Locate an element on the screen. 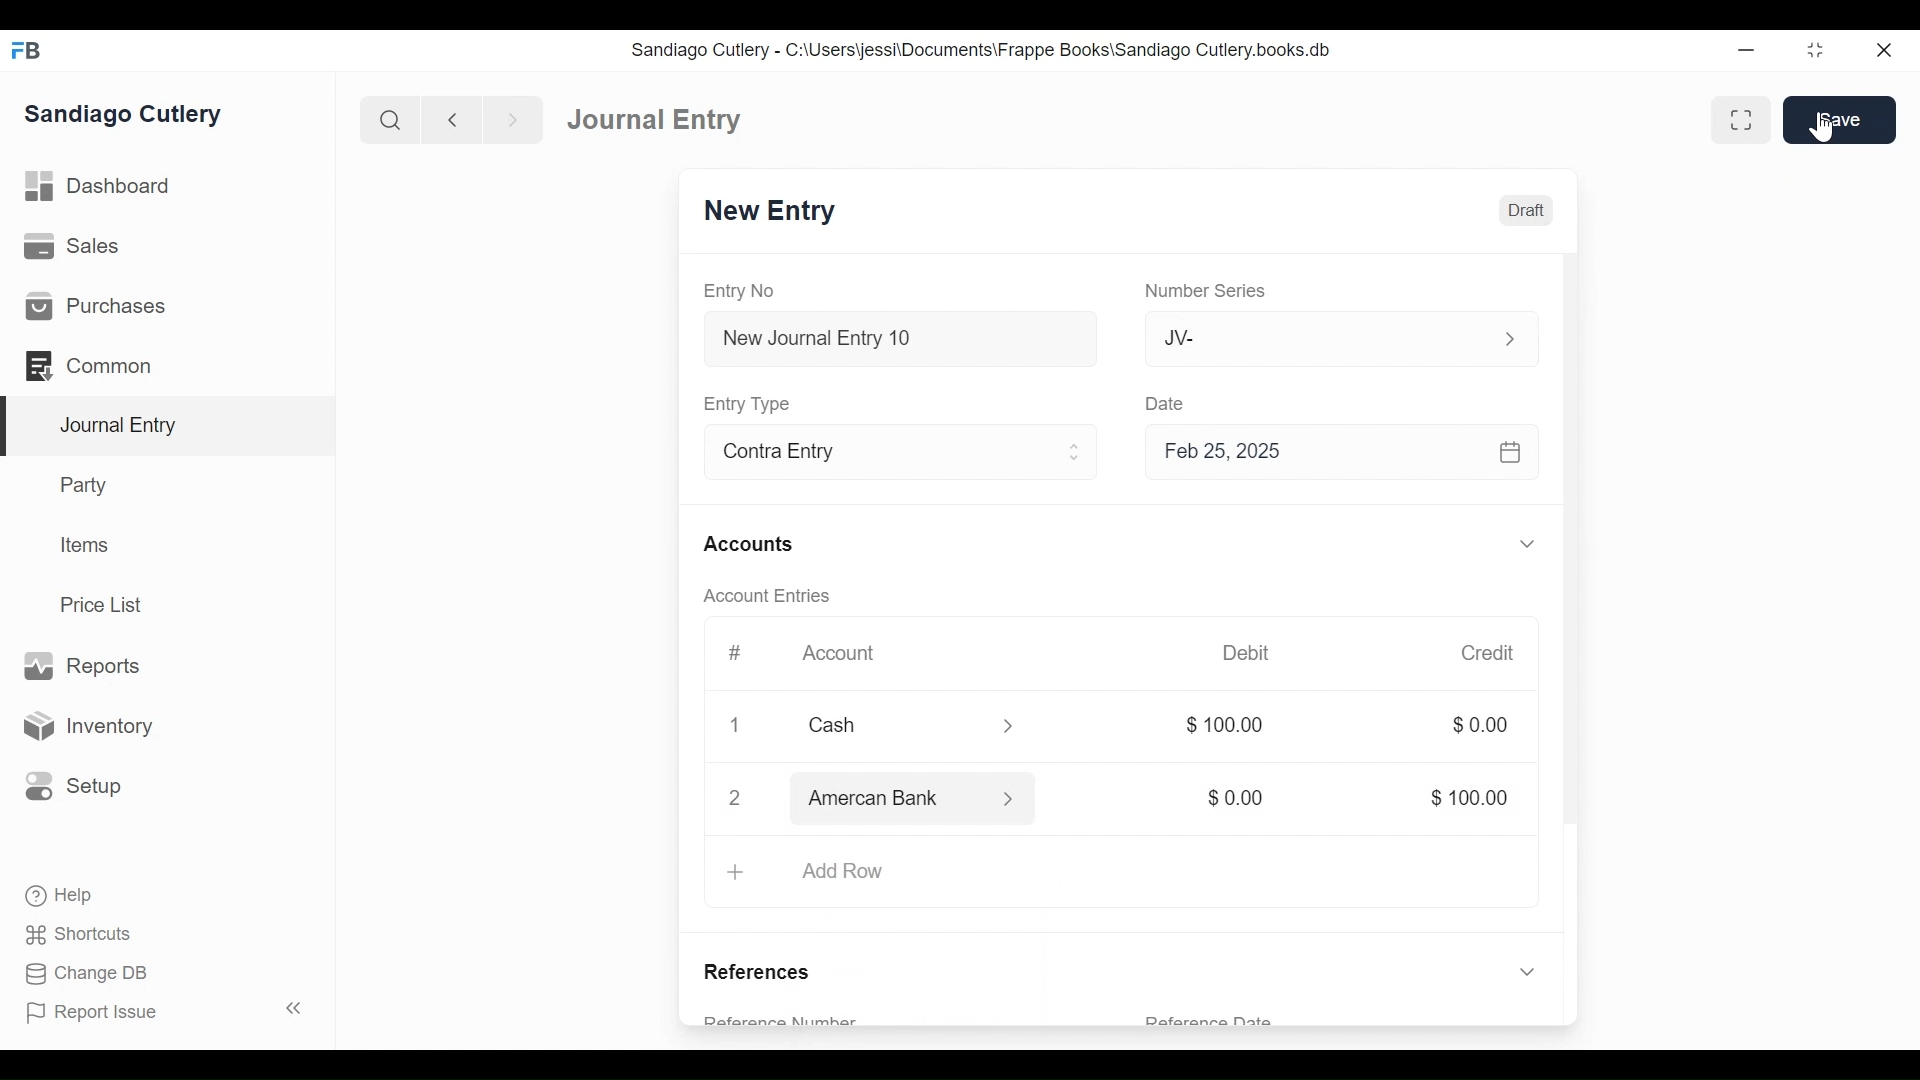  Common is located at coordinates (90, 364).